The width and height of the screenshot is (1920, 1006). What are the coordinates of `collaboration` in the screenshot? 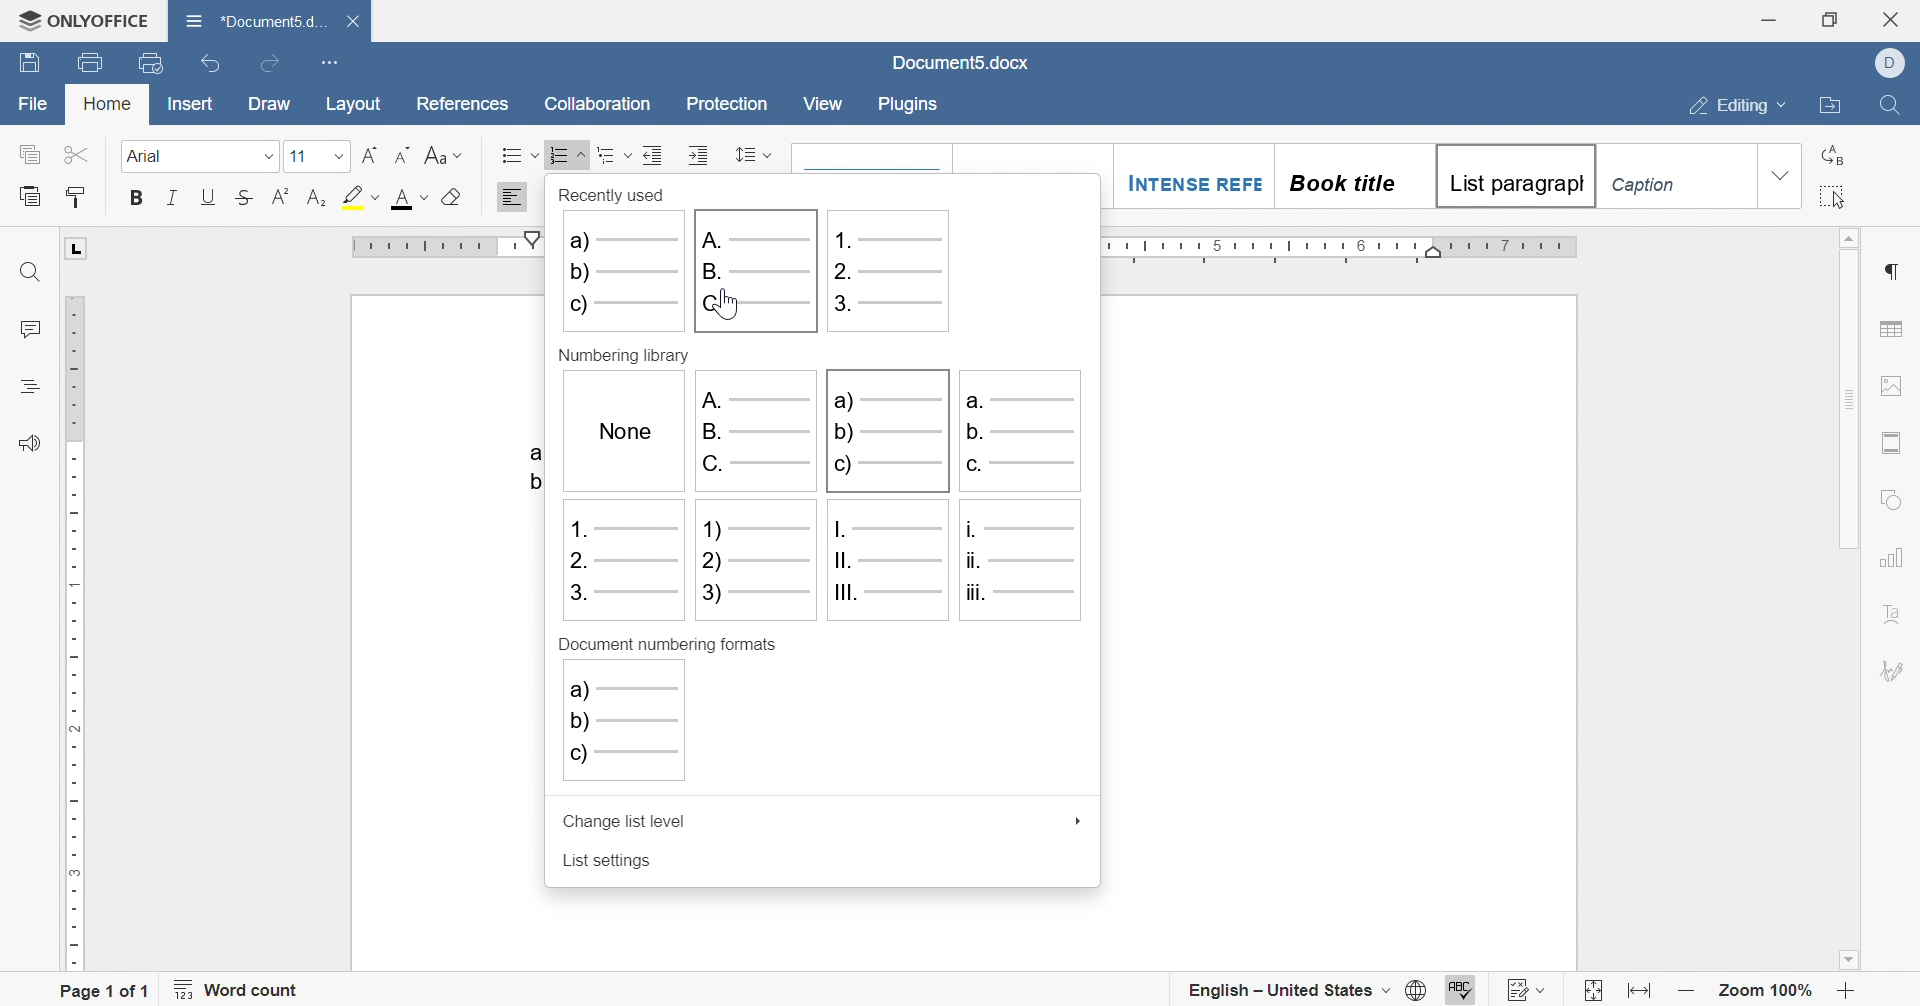 It's located at (599, 102).